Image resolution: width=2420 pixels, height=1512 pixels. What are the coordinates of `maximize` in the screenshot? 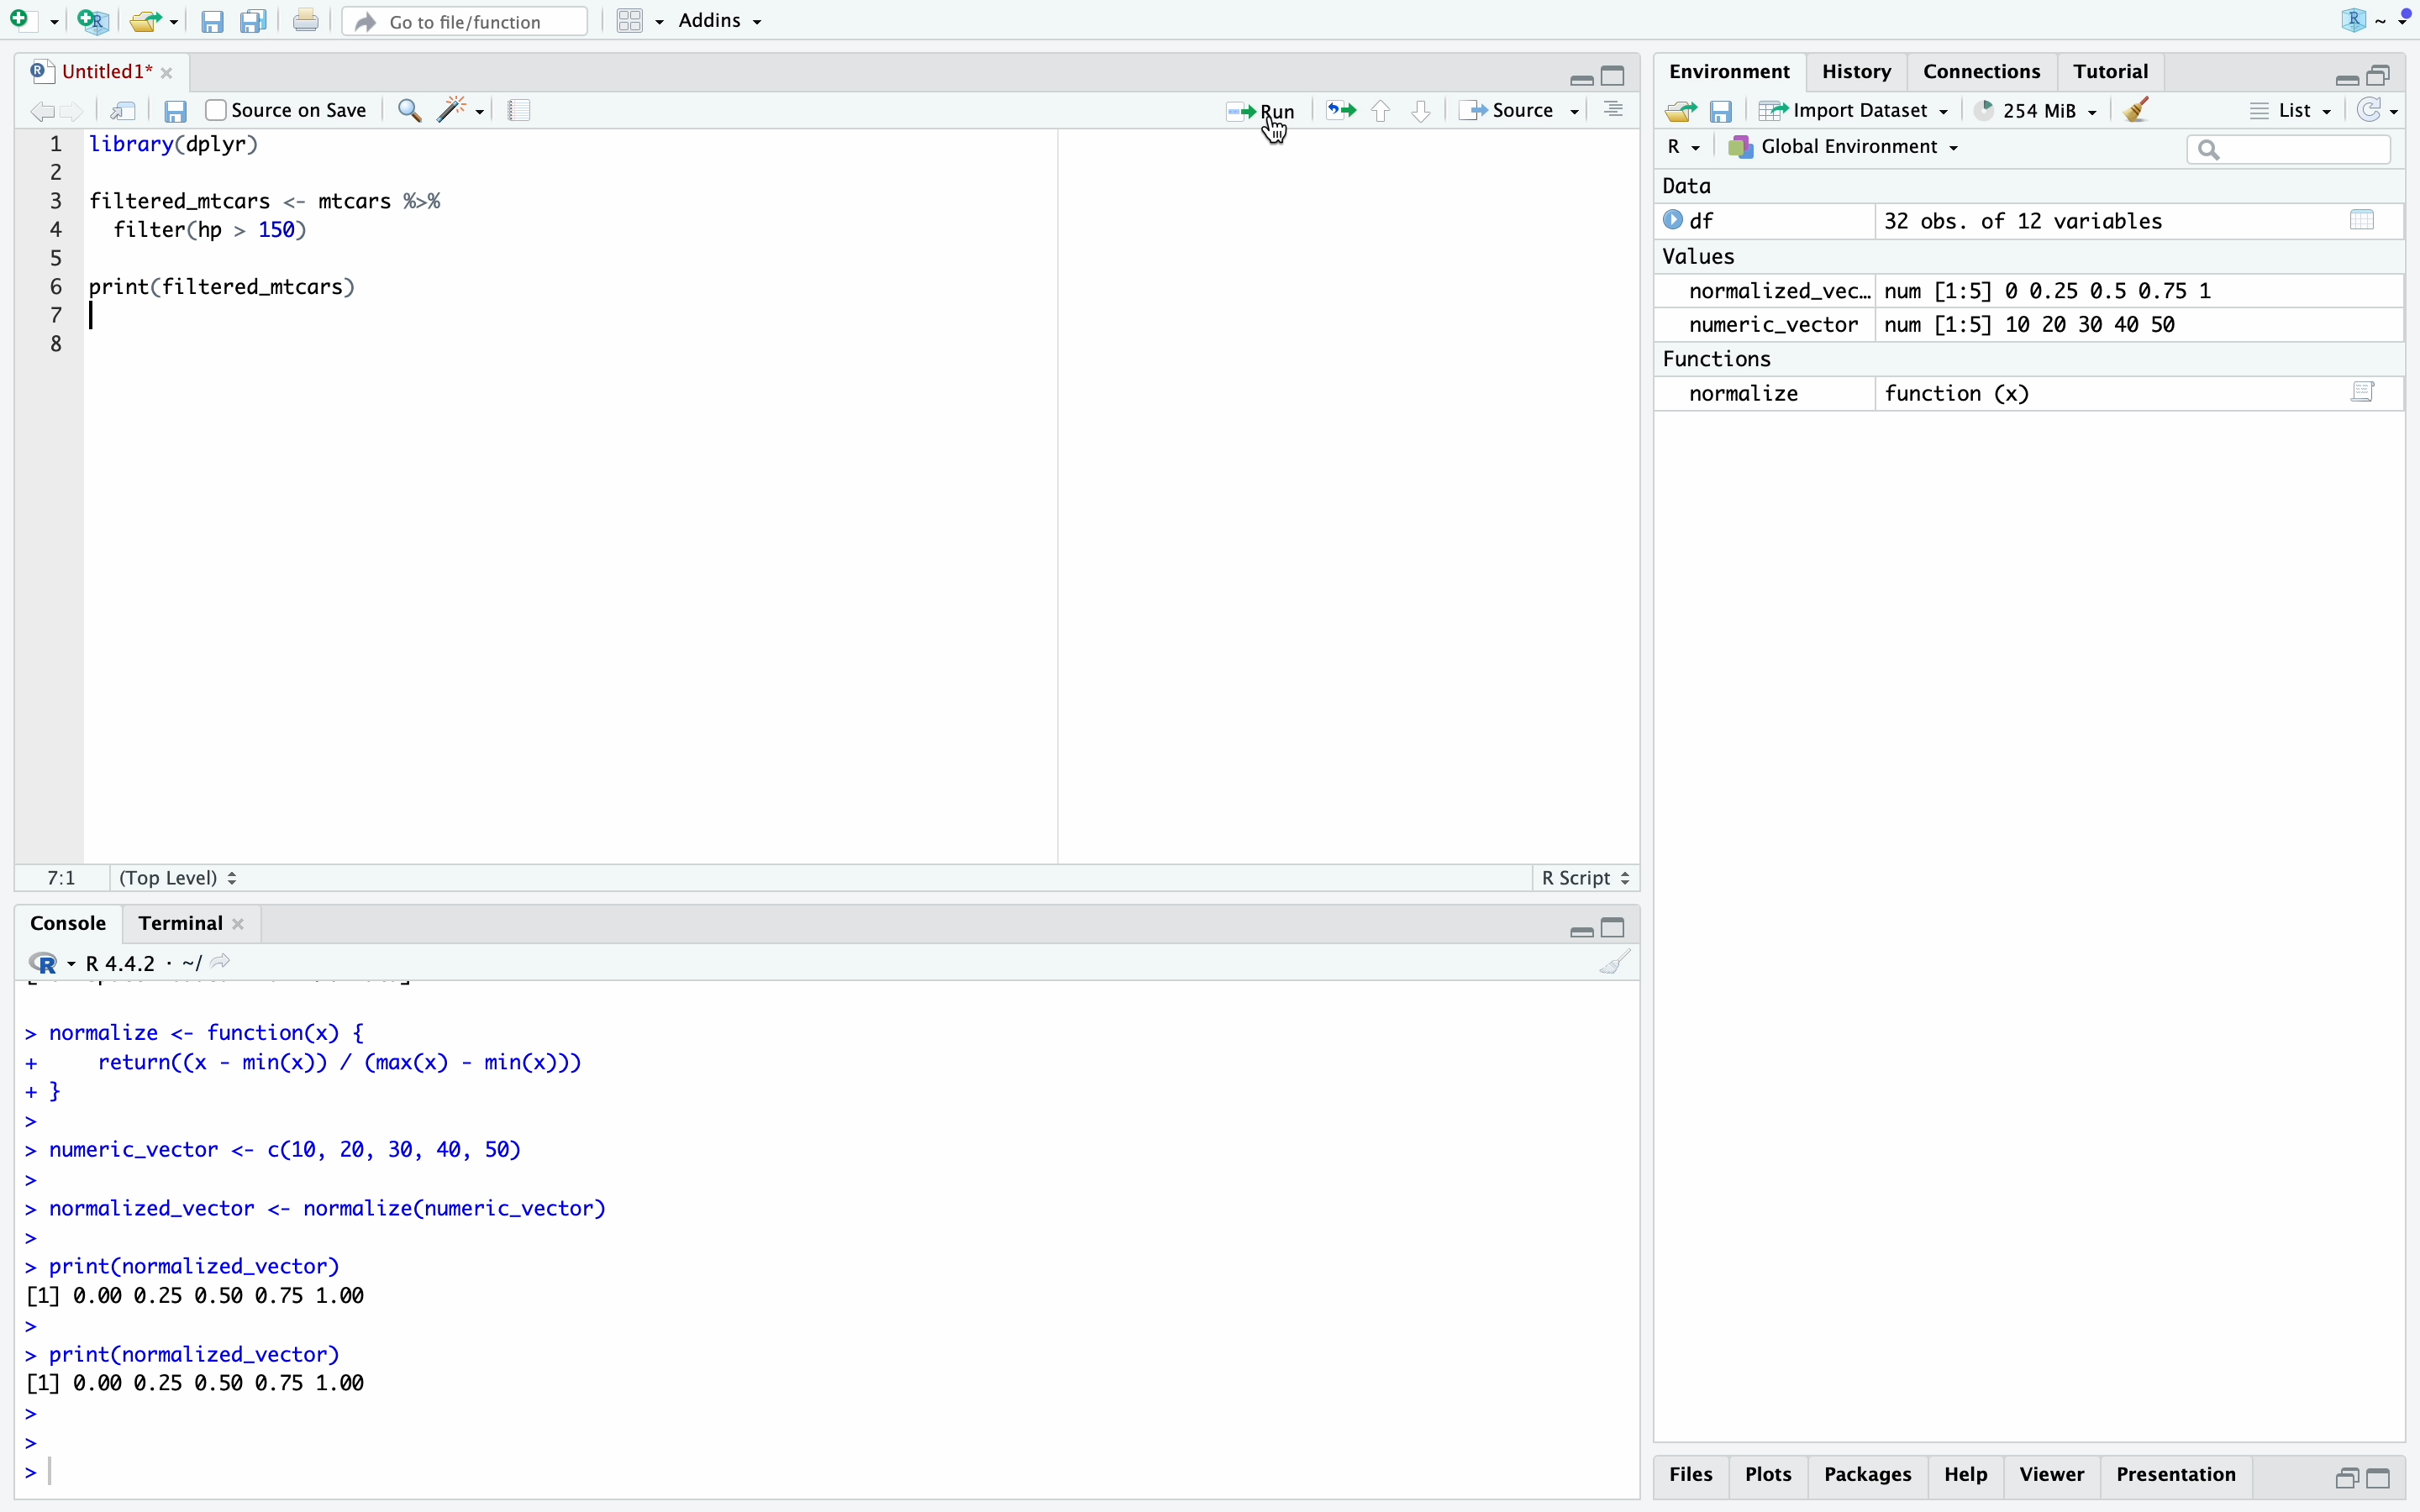 It's located at (1619, 77).